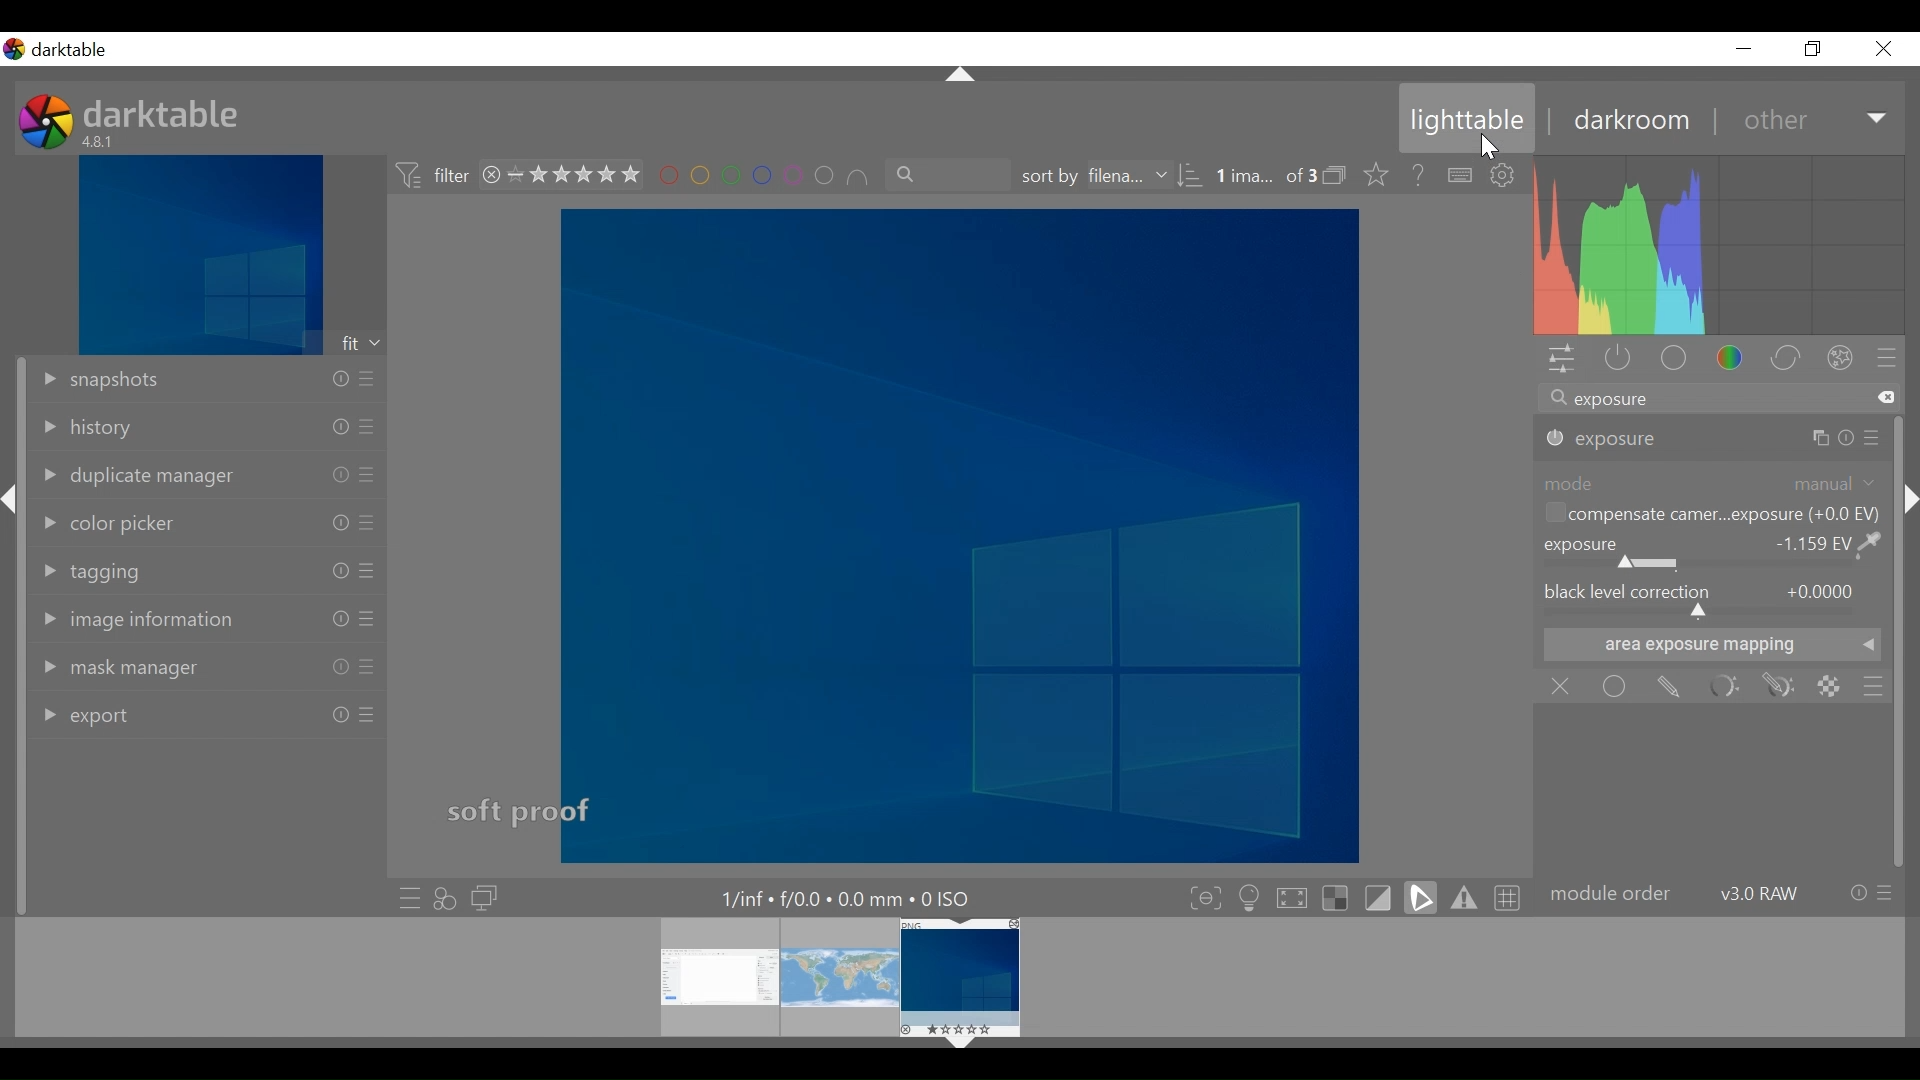 Image resolution: width=1920 pixels, height=1080 pixels. What do you see at coordinates (1886, 893) in the screenshot?
I see `presets` at bounding box center [1886, 893].